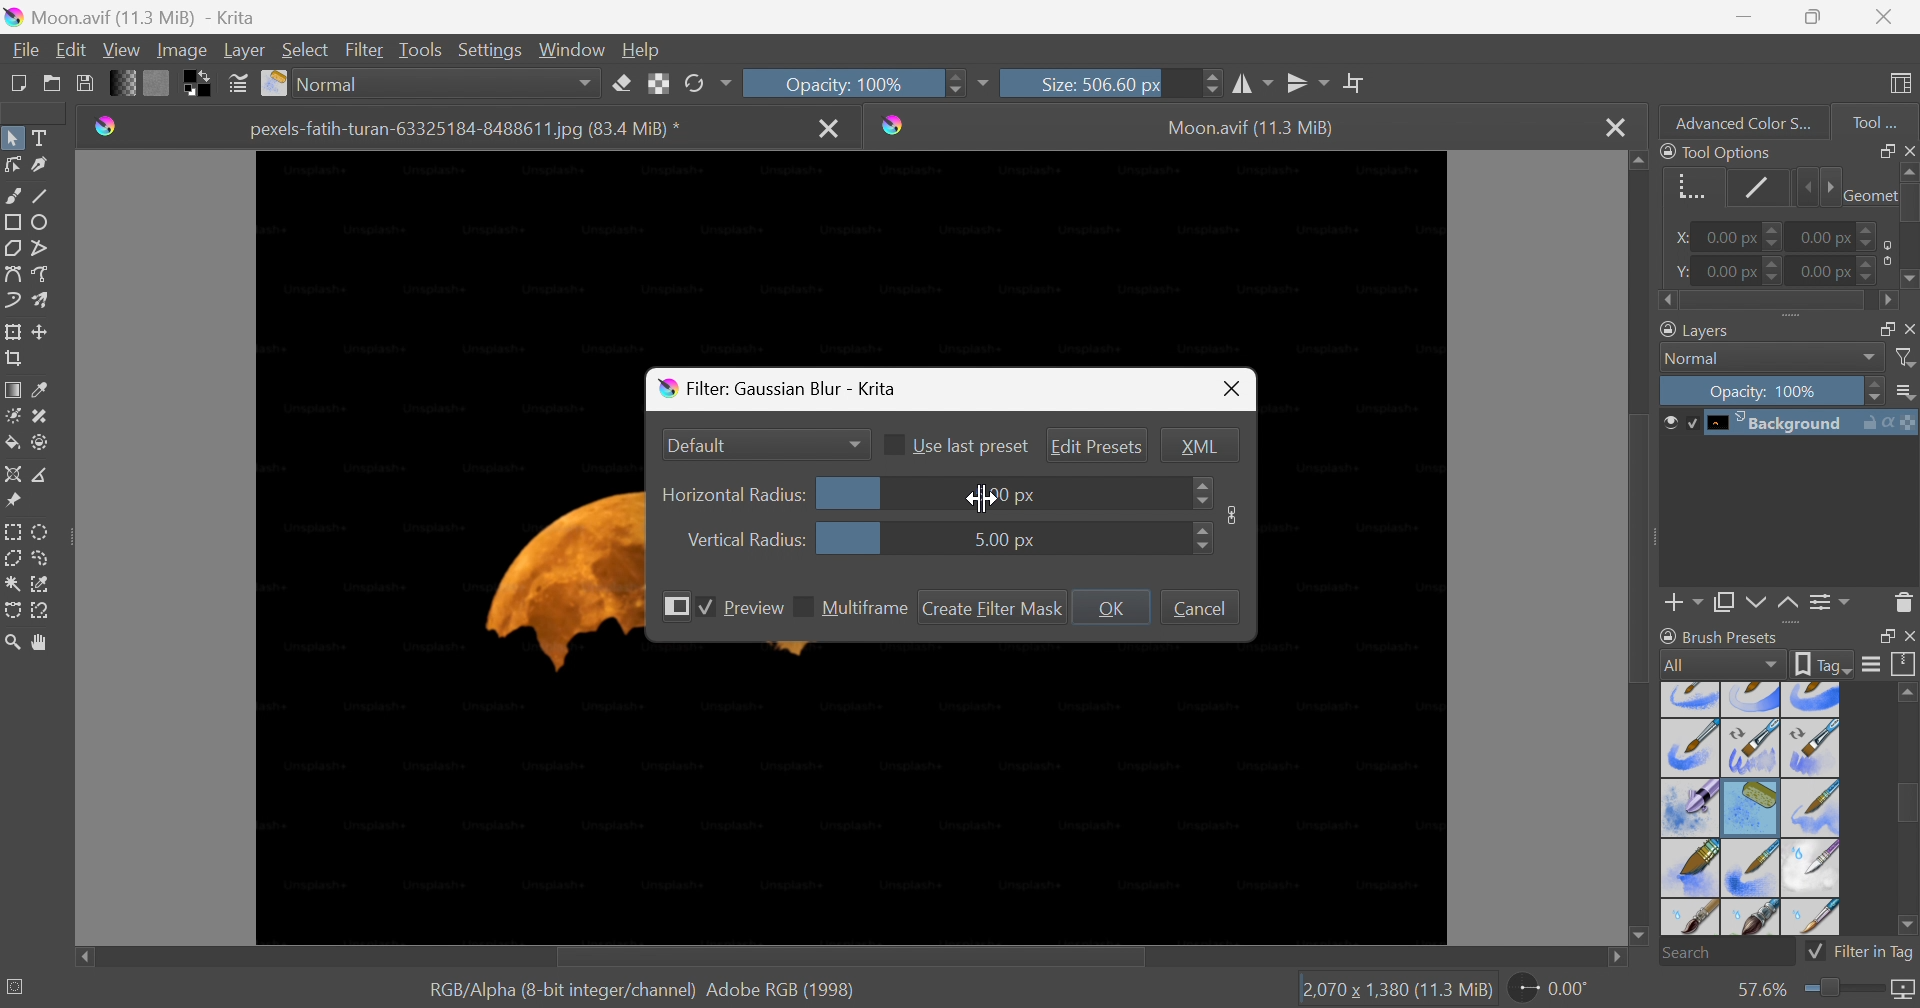  I want to click on Cancel, so click(1203, 608).